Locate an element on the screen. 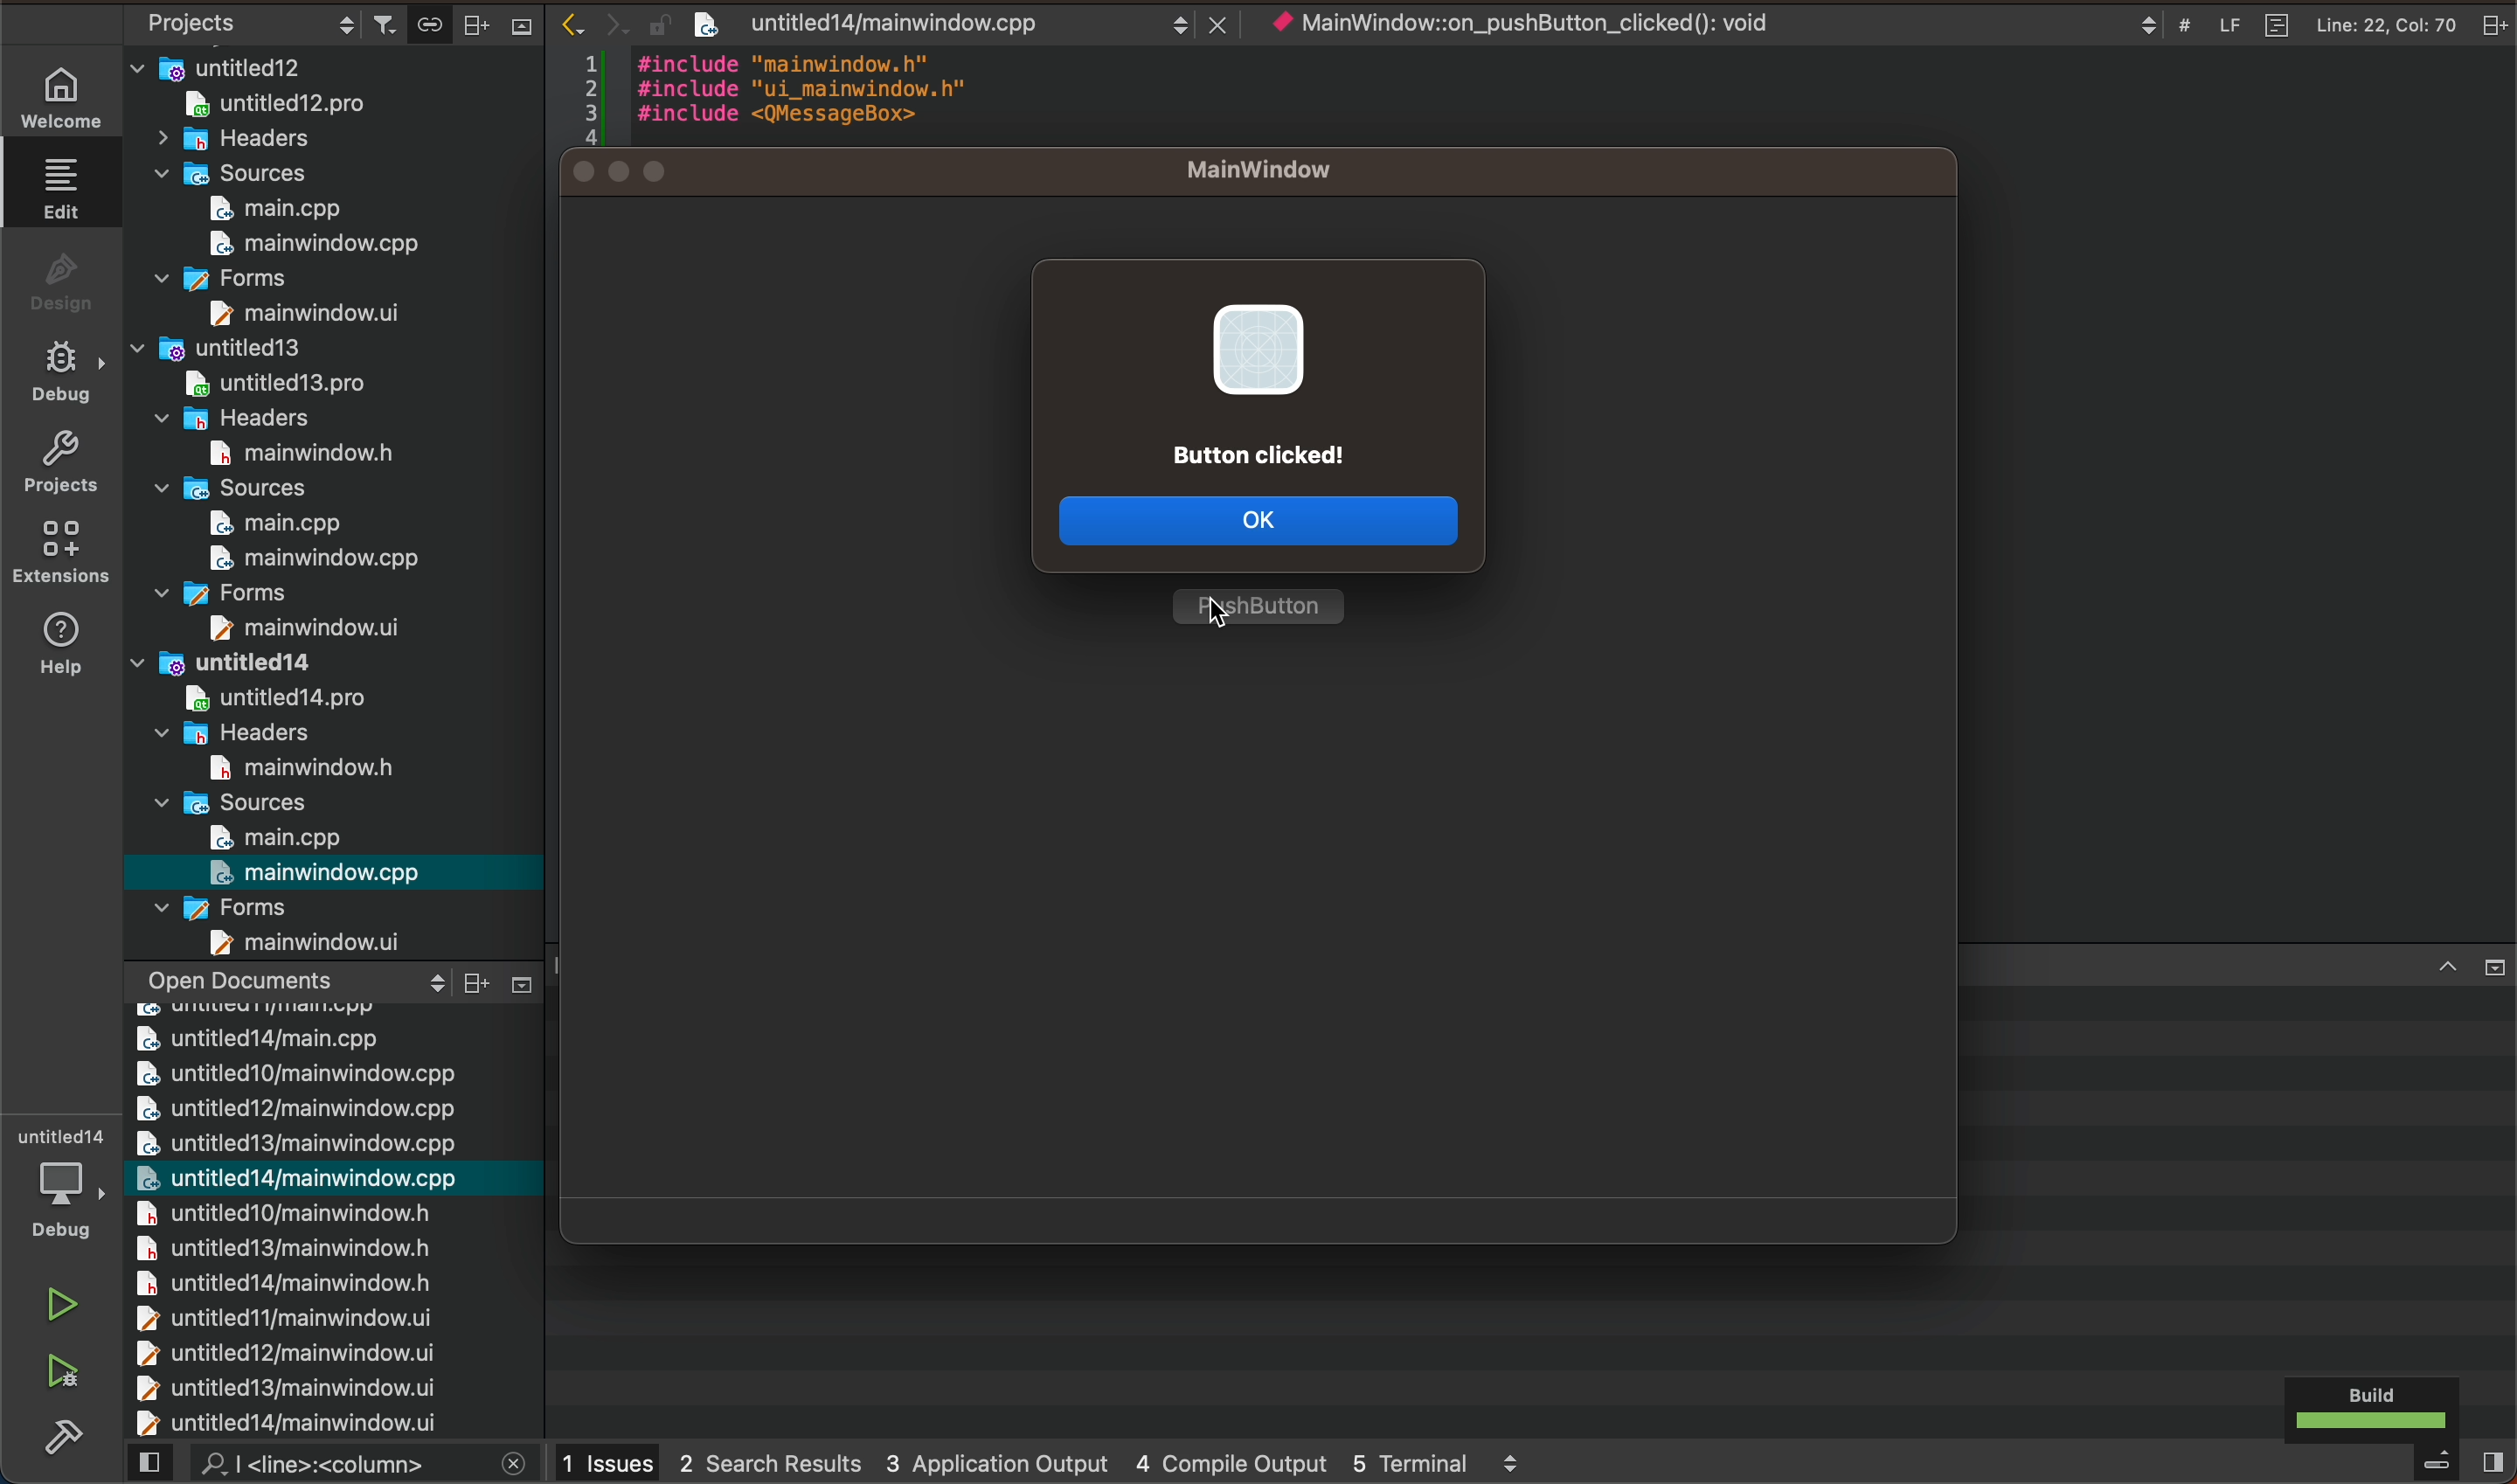 This screenshot has height=1484, width=2517. forms is located at coordinates (259, 591).